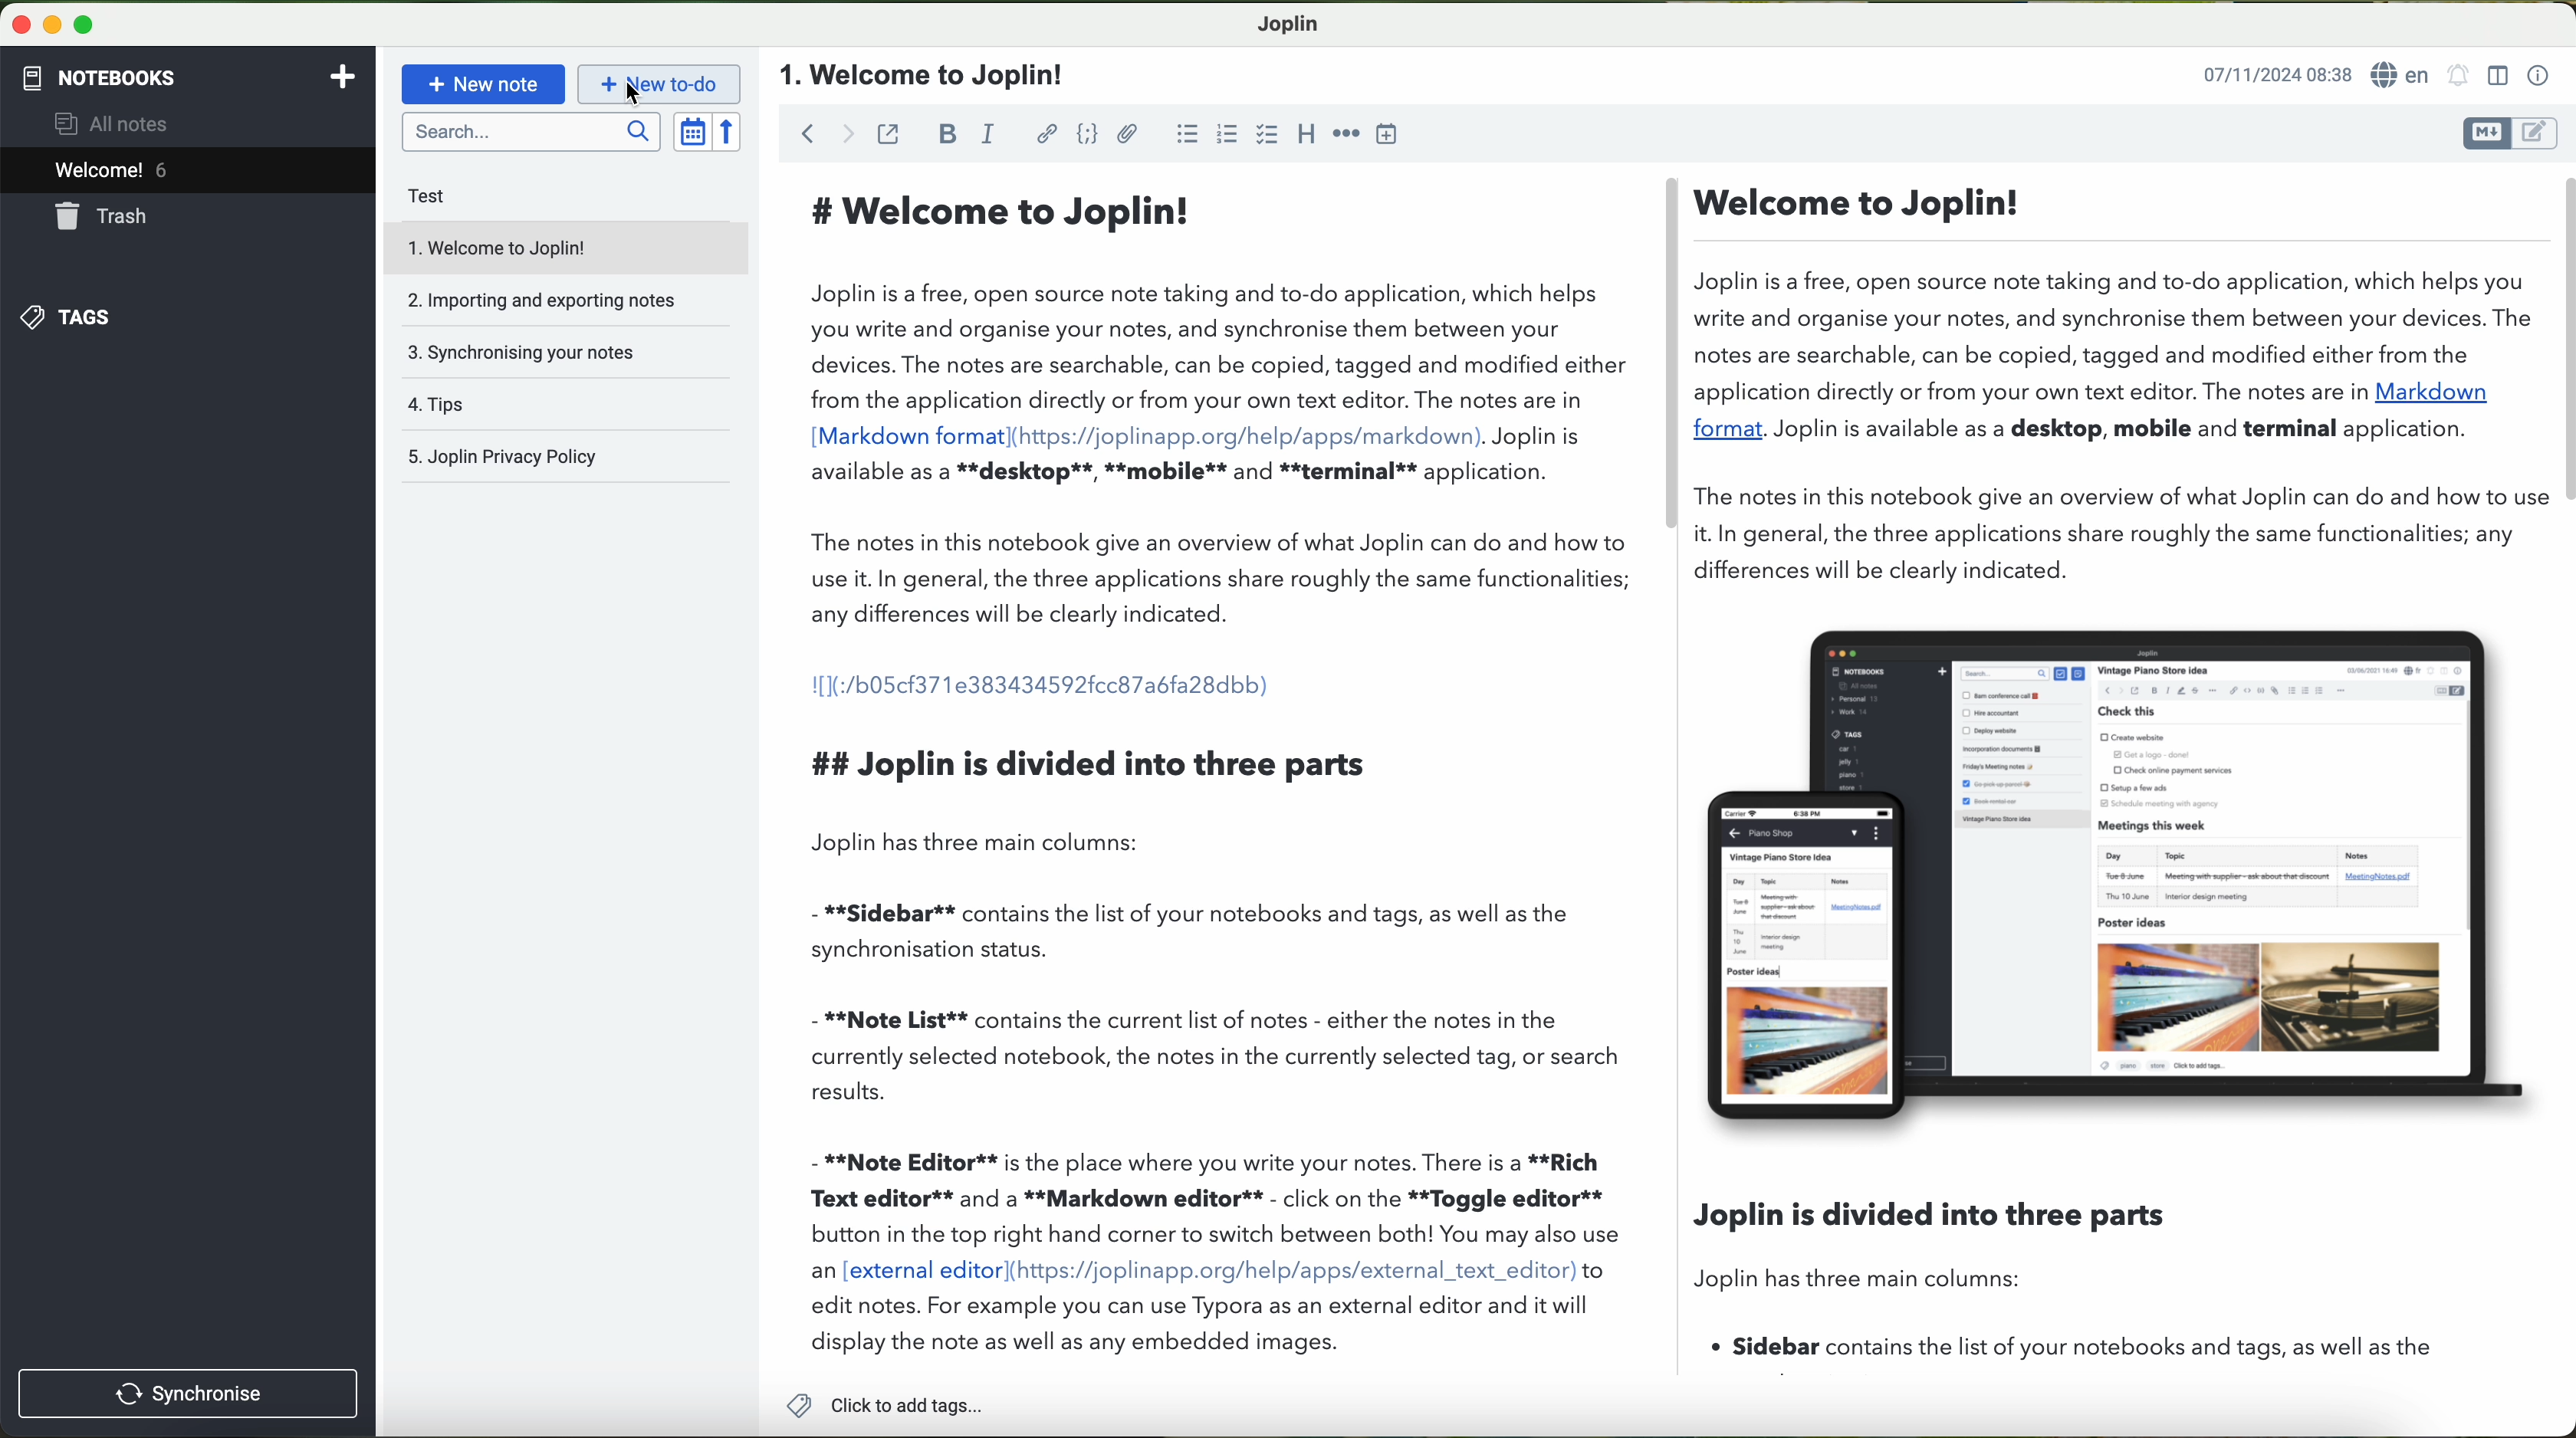 The height and width of the screenshot is (1438, 2576). Describe the element at coordinates (1305, 136) in the screenshot. I see `heading` at that location.